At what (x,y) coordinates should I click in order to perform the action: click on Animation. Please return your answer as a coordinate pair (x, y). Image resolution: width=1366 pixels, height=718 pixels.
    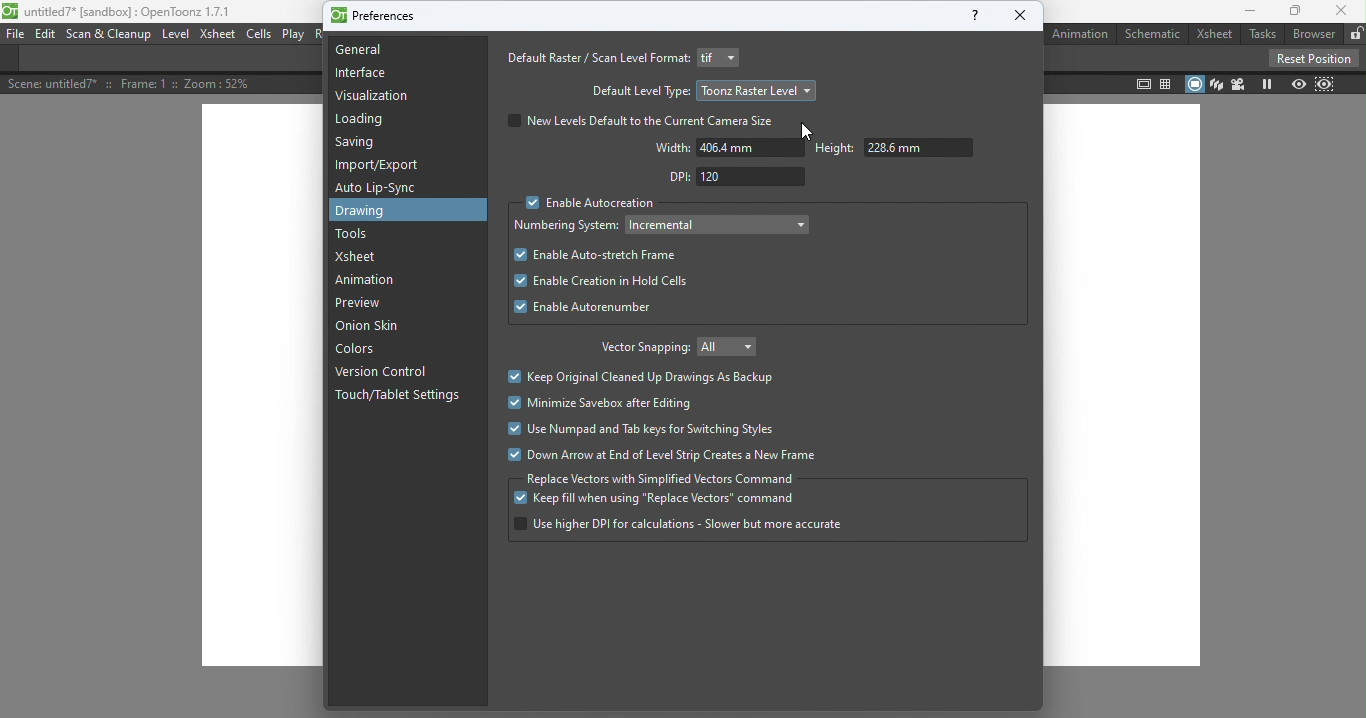
    Looking at the image, I should click on (370, 282).